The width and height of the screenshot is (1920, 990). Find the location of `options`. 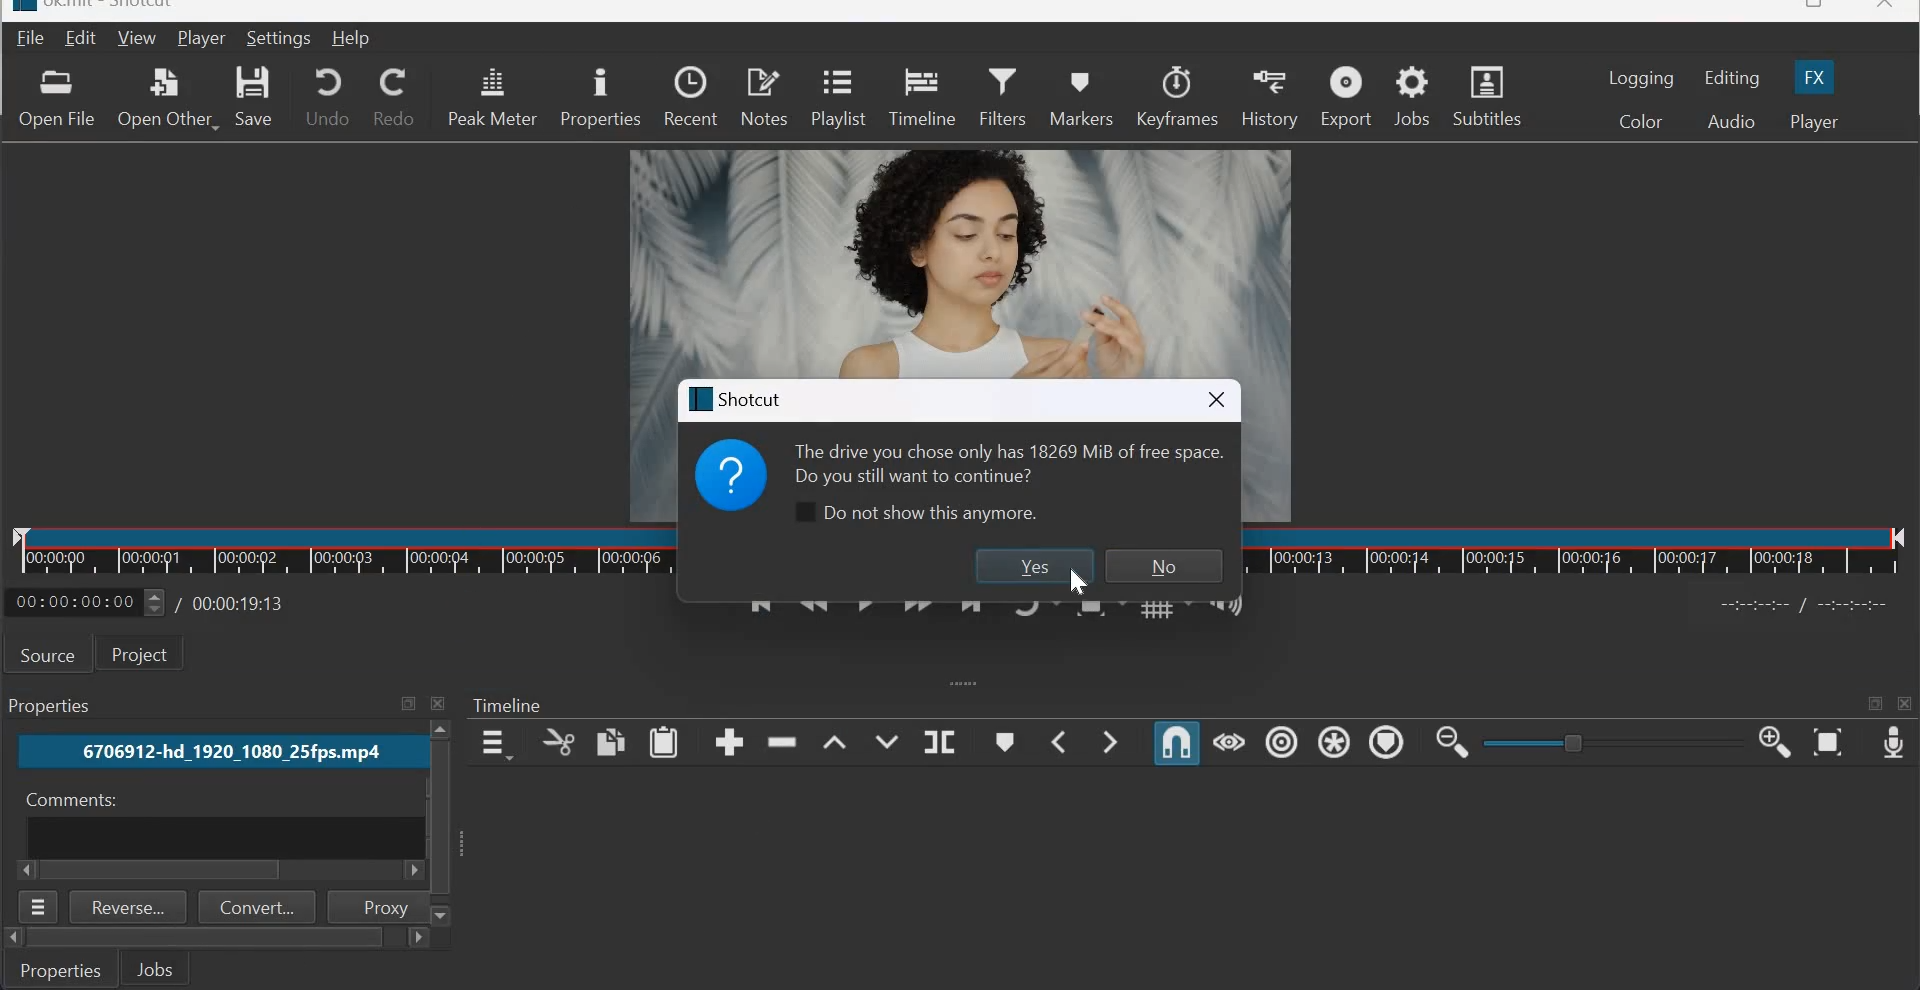

options is located at coordinates (40, 907).